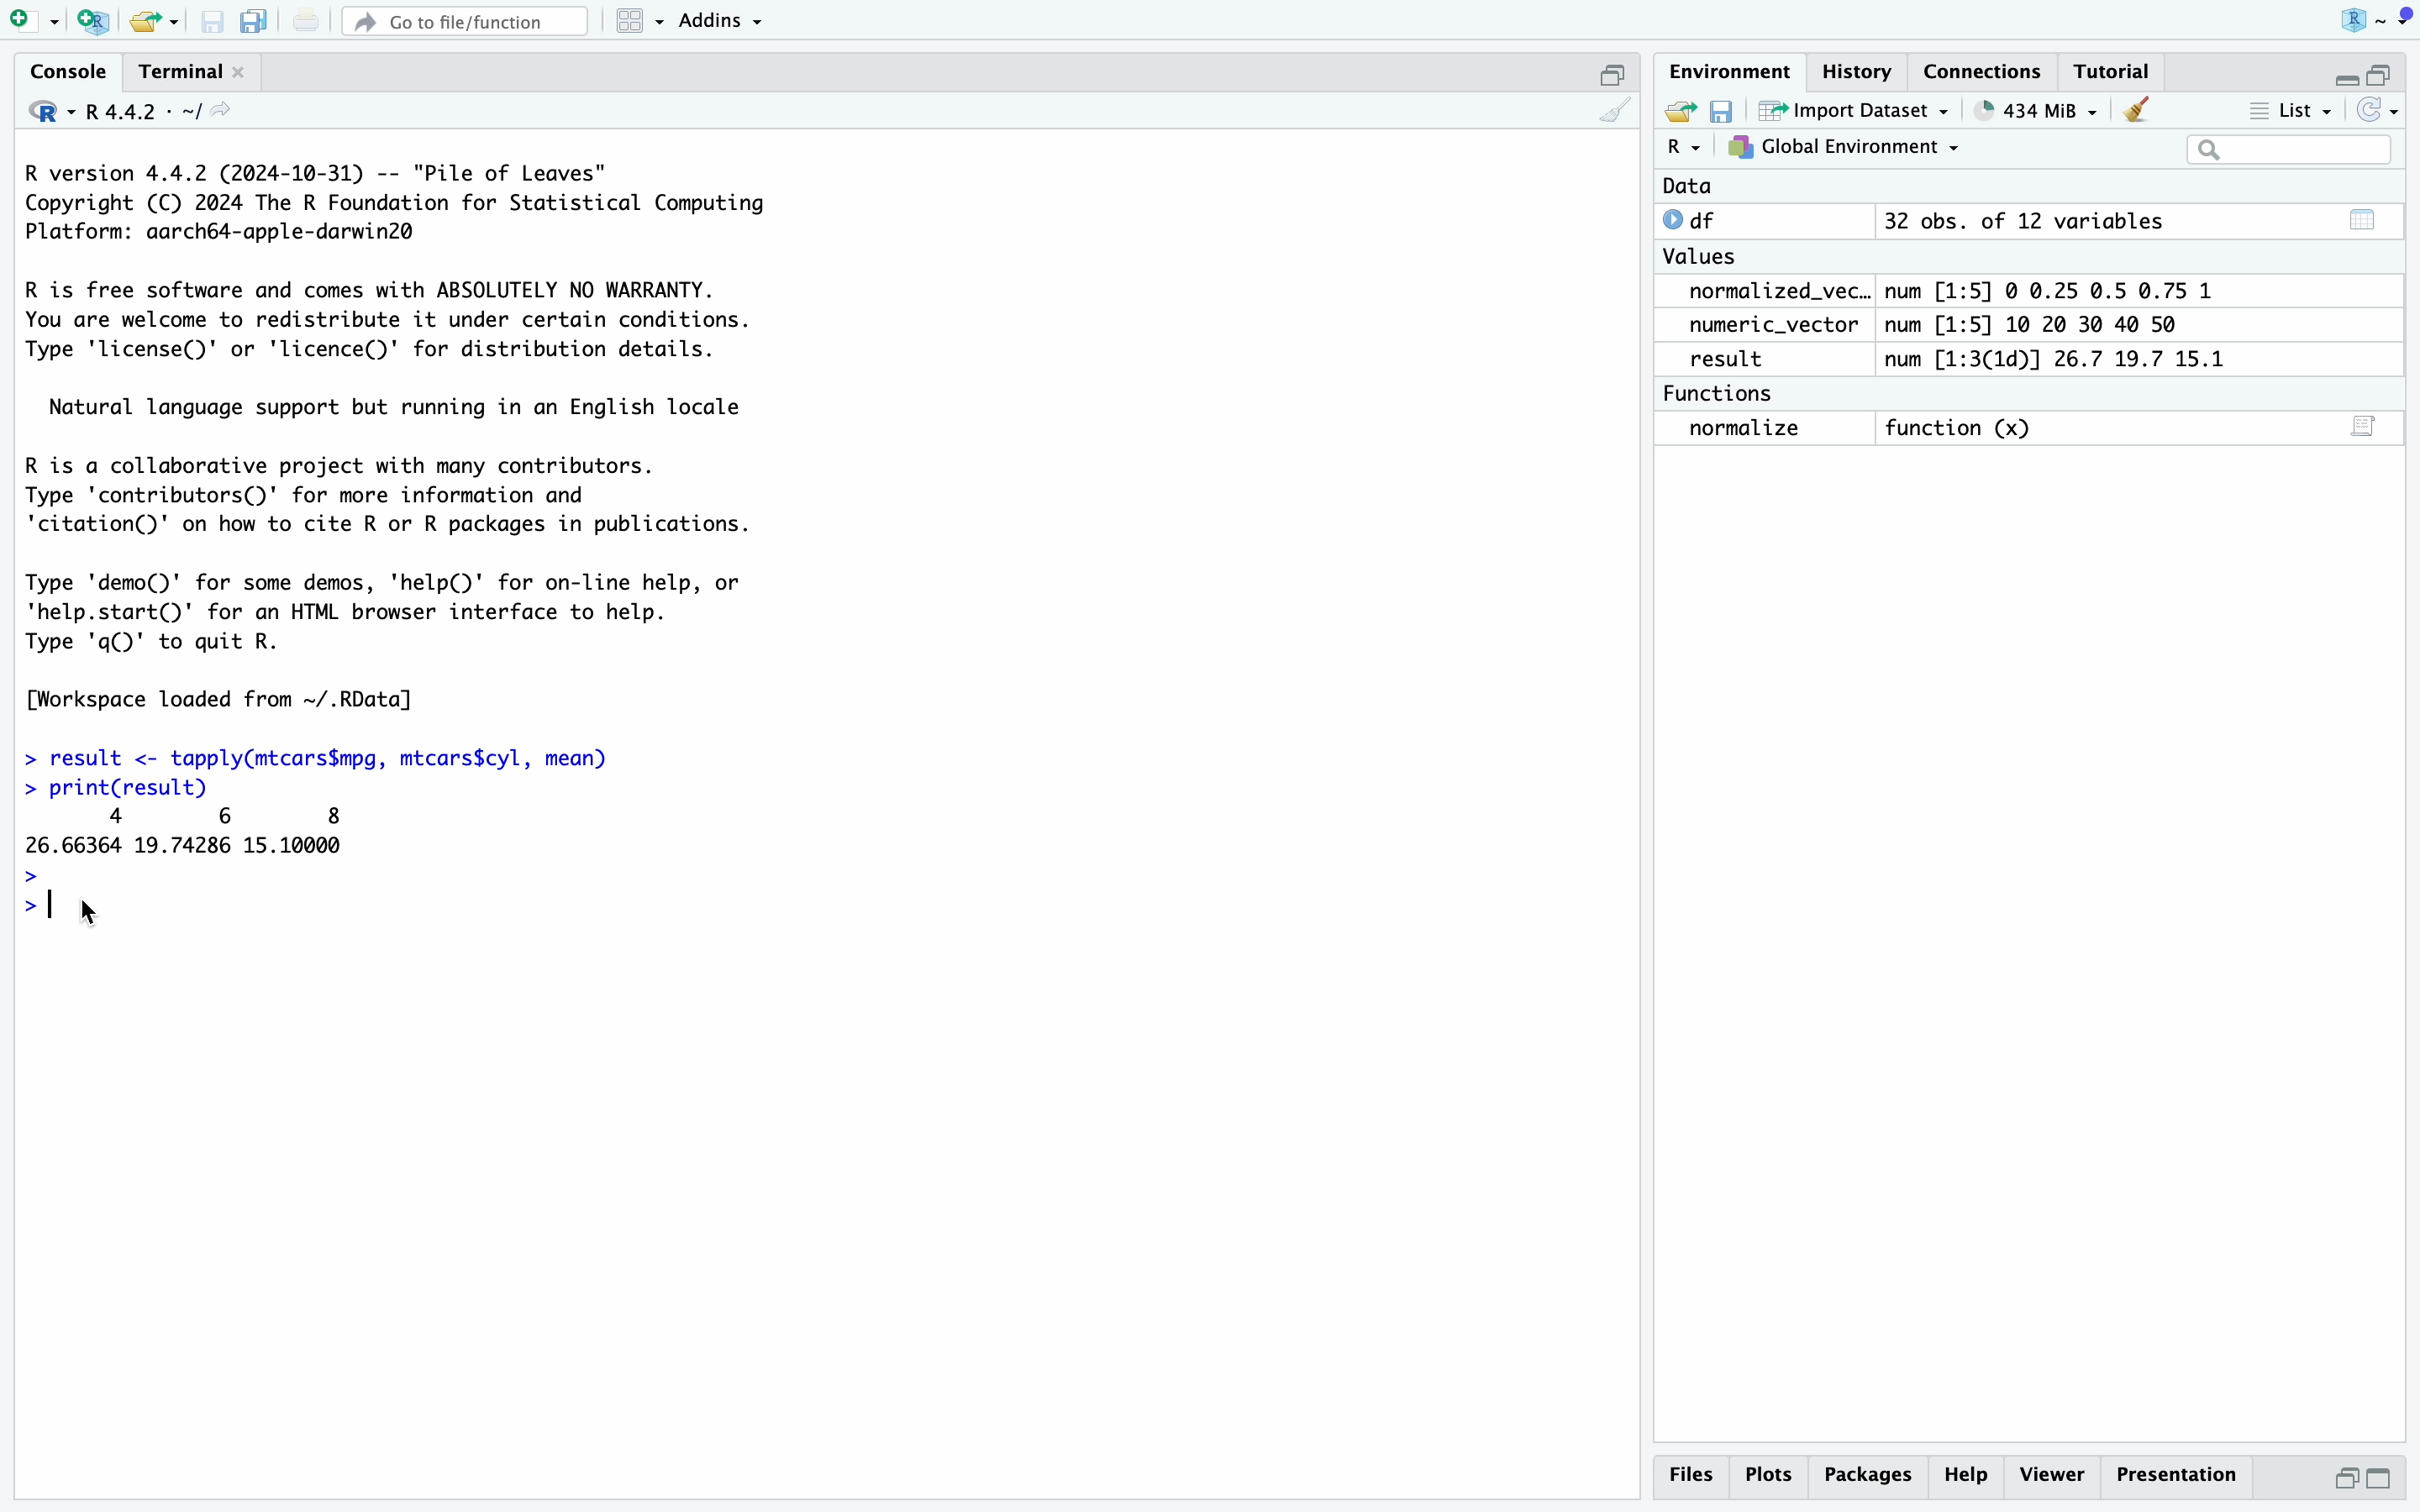  Describe the element at coordinates (2138, 112) in the screenshot. I see `Clear` at that location.